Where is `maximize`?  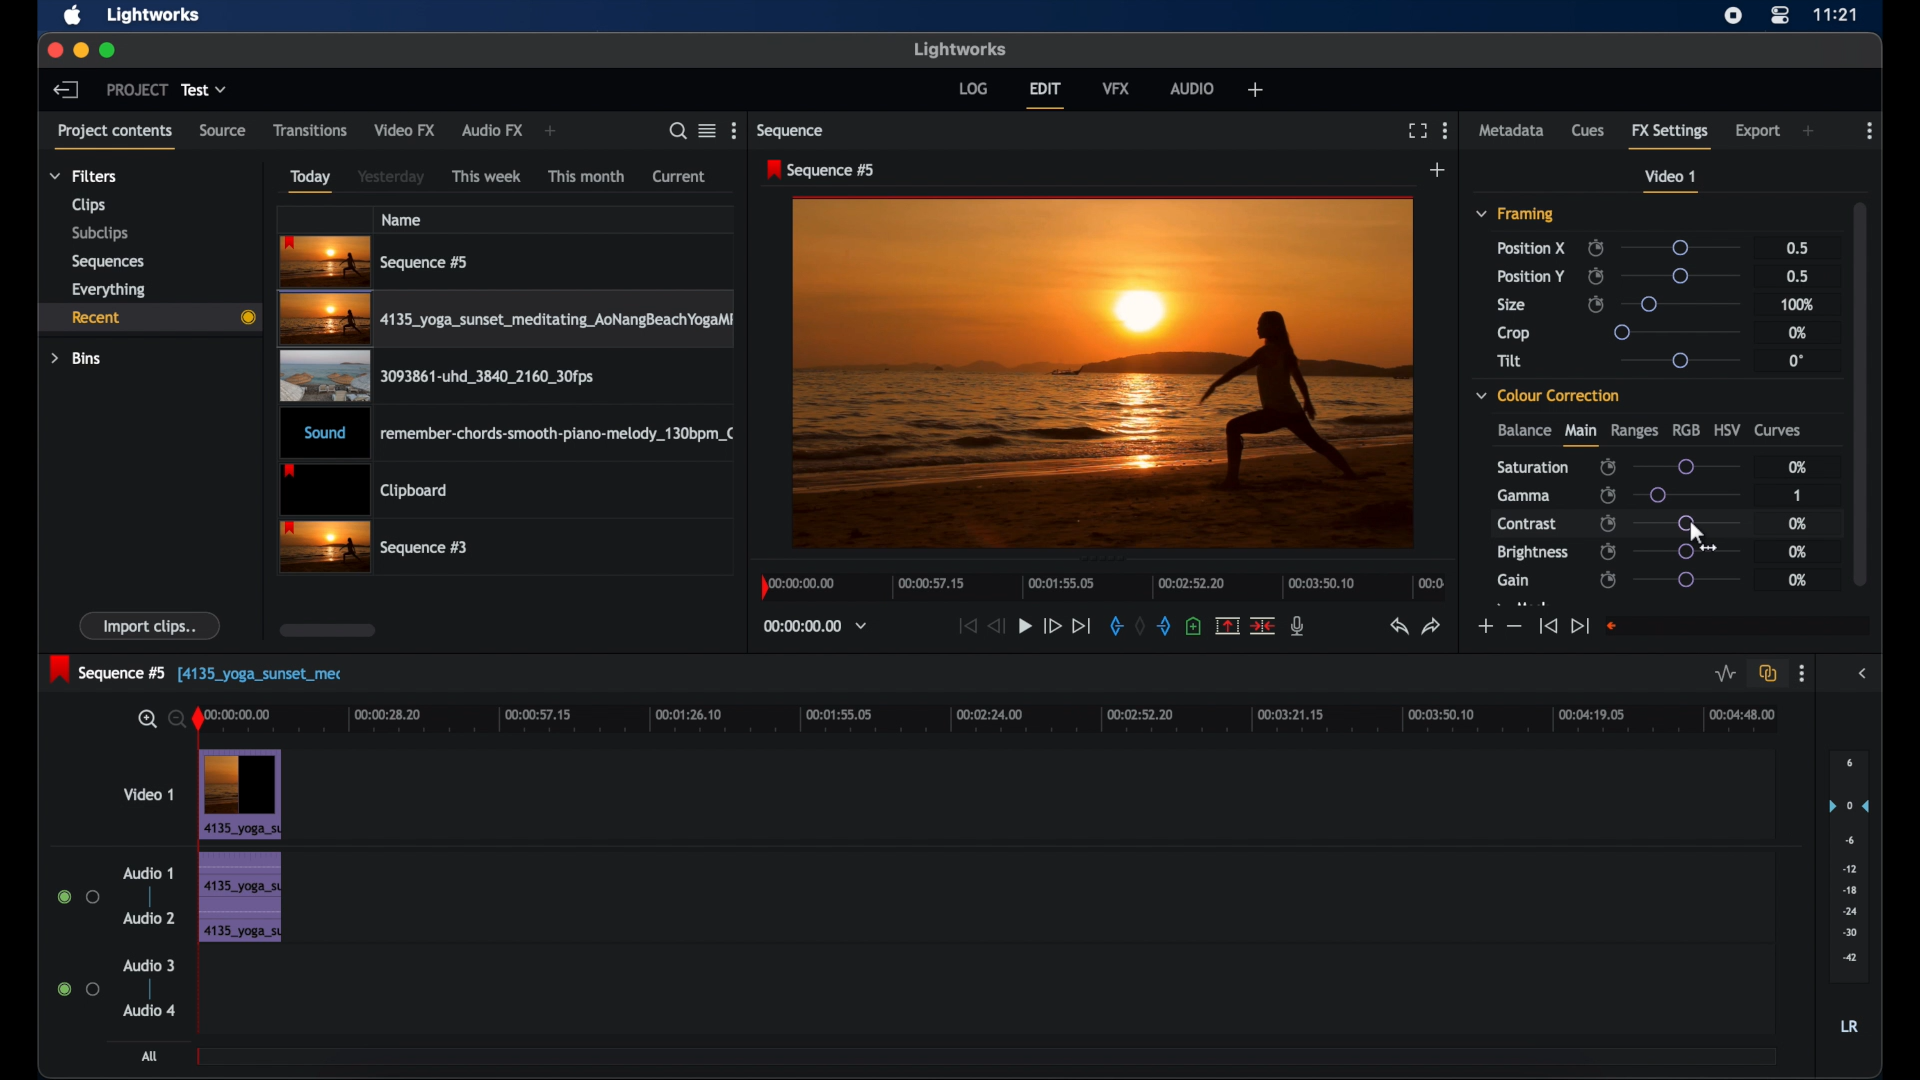 maximize is located at coordinates (109, 50).